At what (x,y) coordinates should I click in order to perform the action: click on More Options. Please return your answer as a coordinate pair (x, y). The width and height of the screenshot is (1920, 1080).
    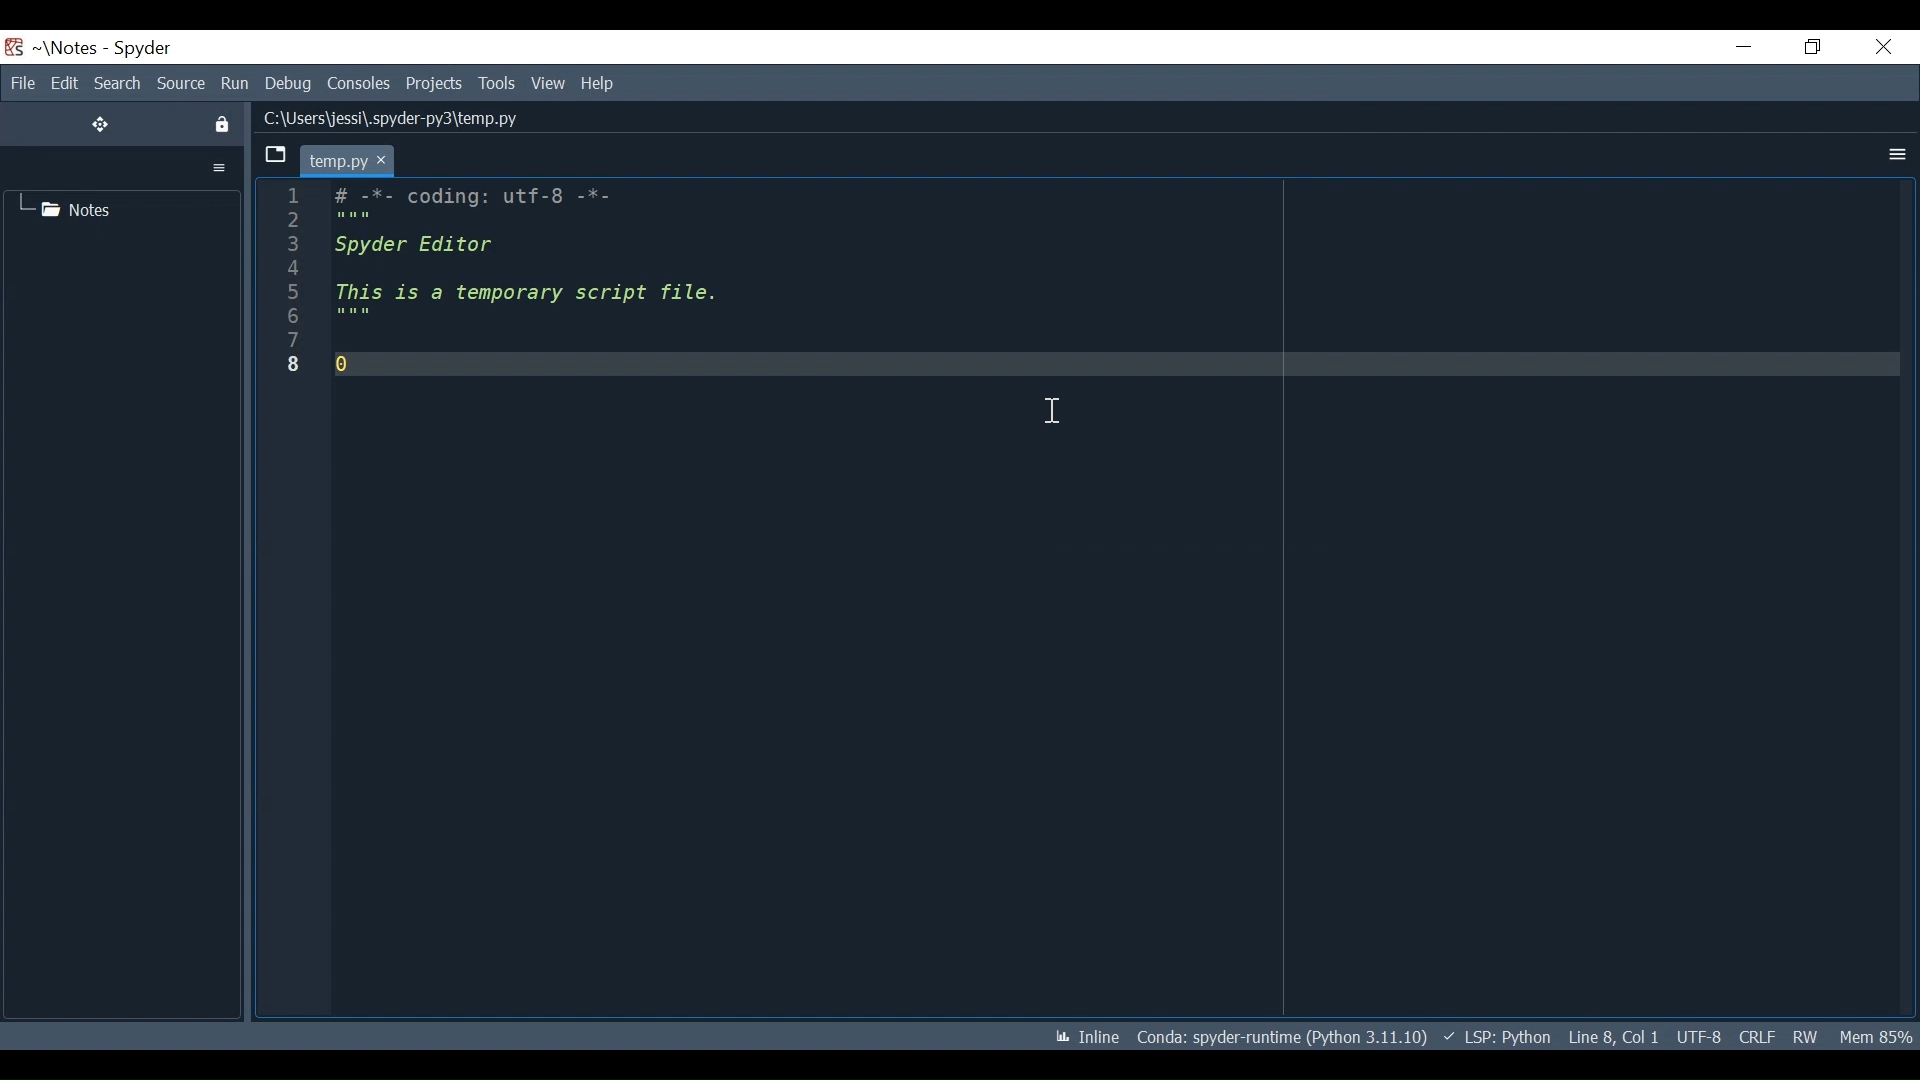
    Looking at the image, I should click on (1895, 155).